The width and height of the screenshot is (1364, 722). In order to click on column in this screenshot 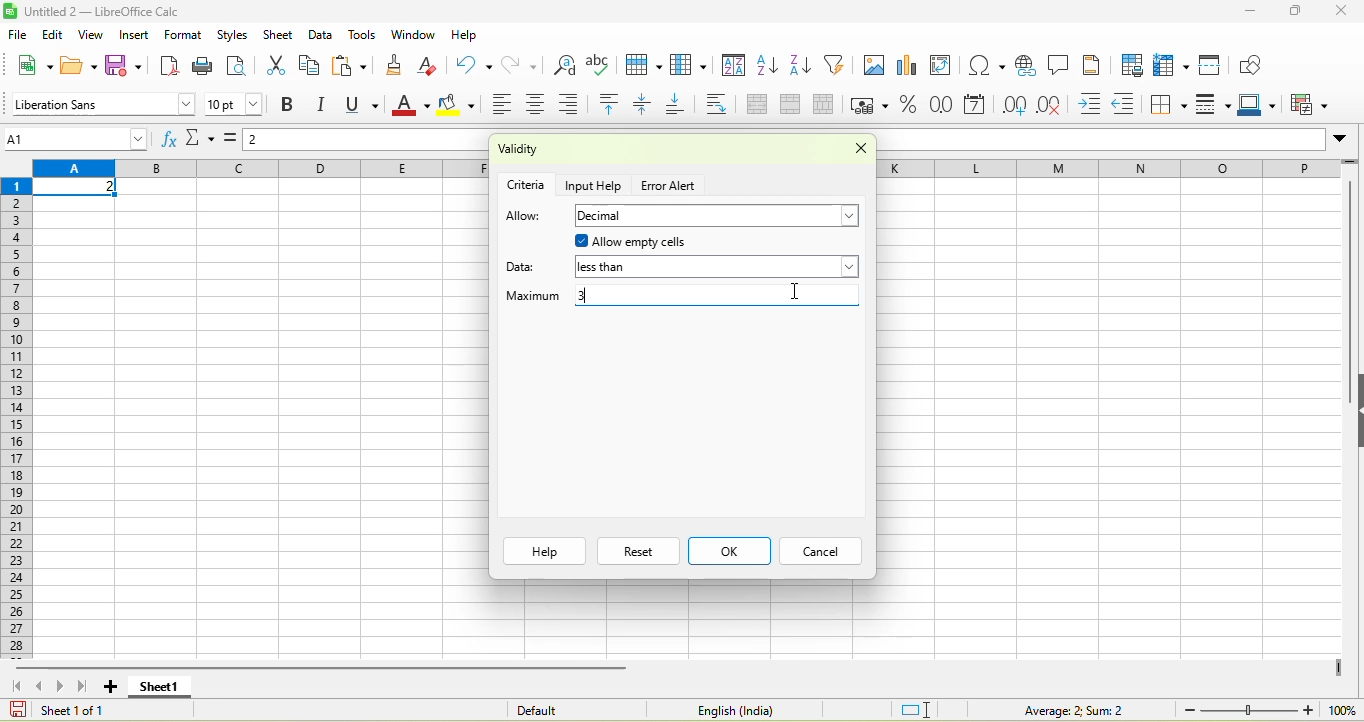, I will do `click(692, 66)`.